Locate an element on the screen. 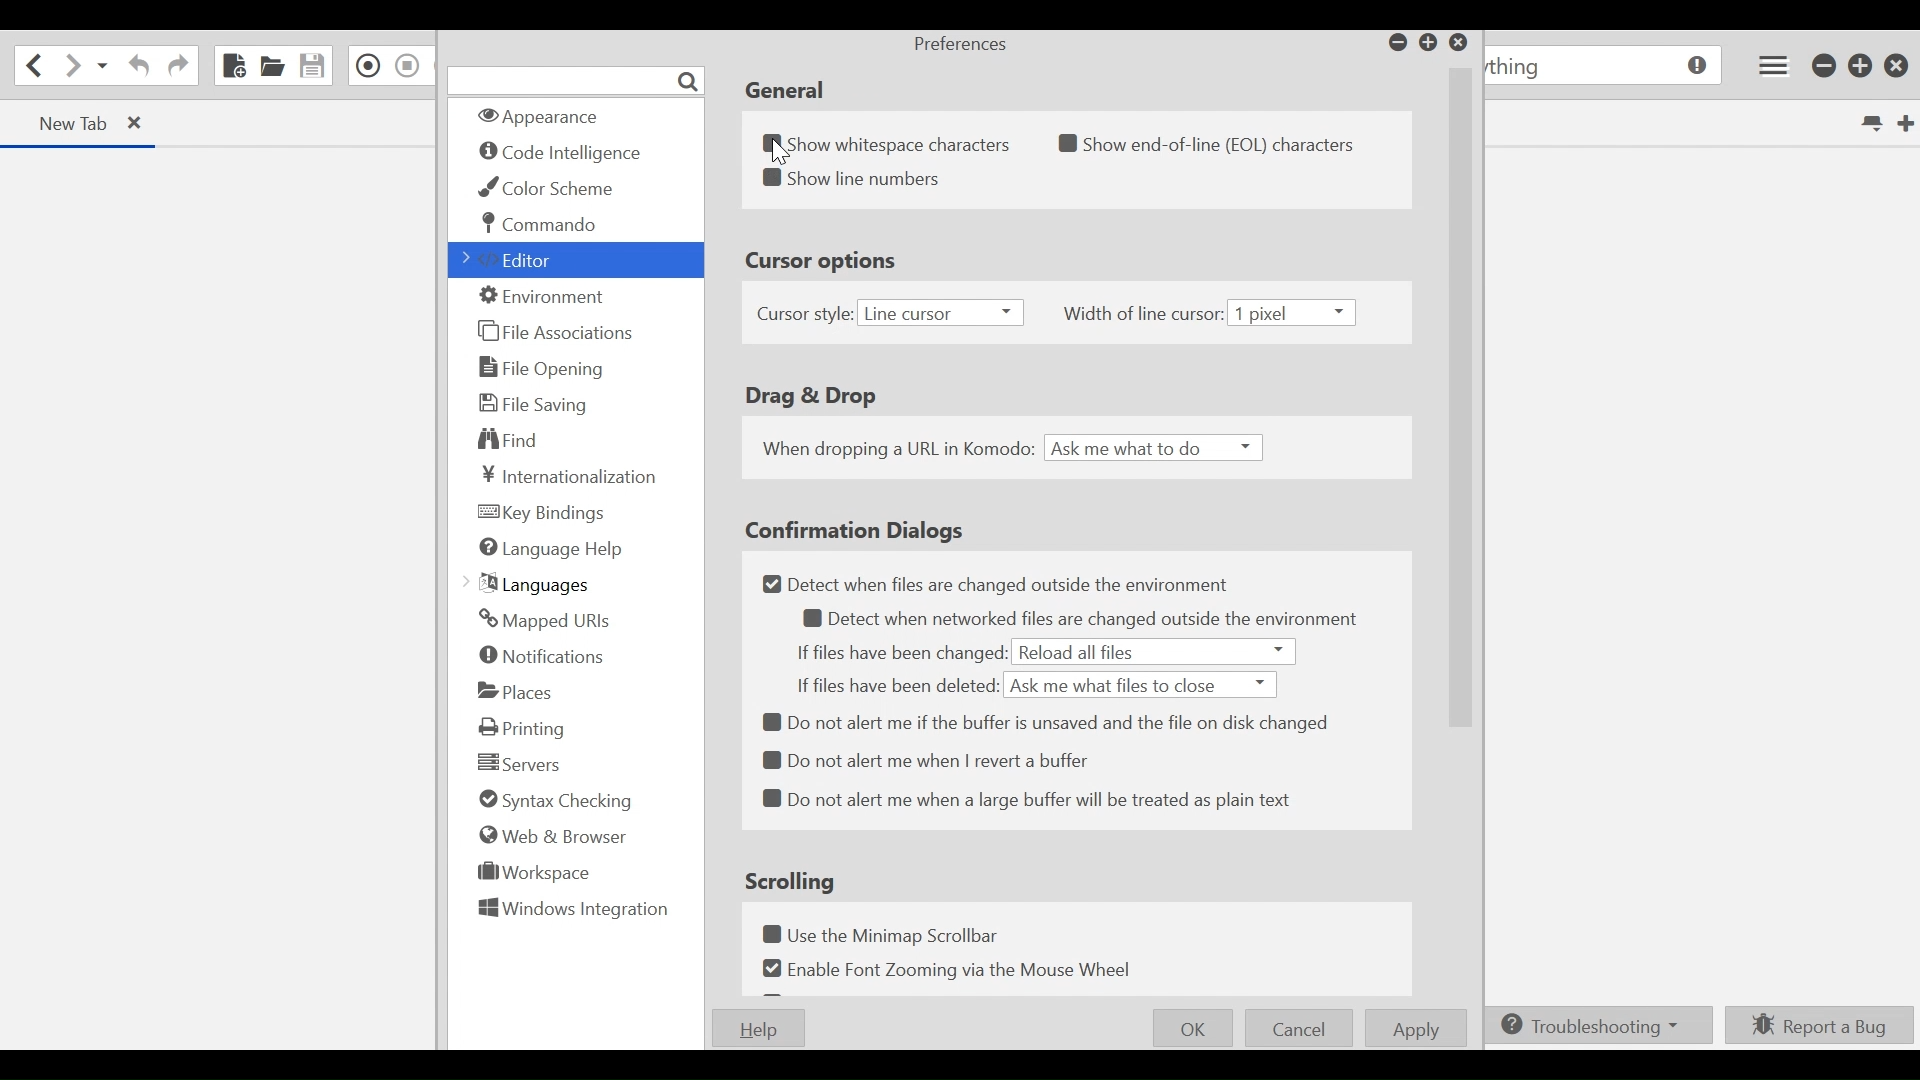  Show end-of-line (EOL) characters is located at coordinates (1216, 146).